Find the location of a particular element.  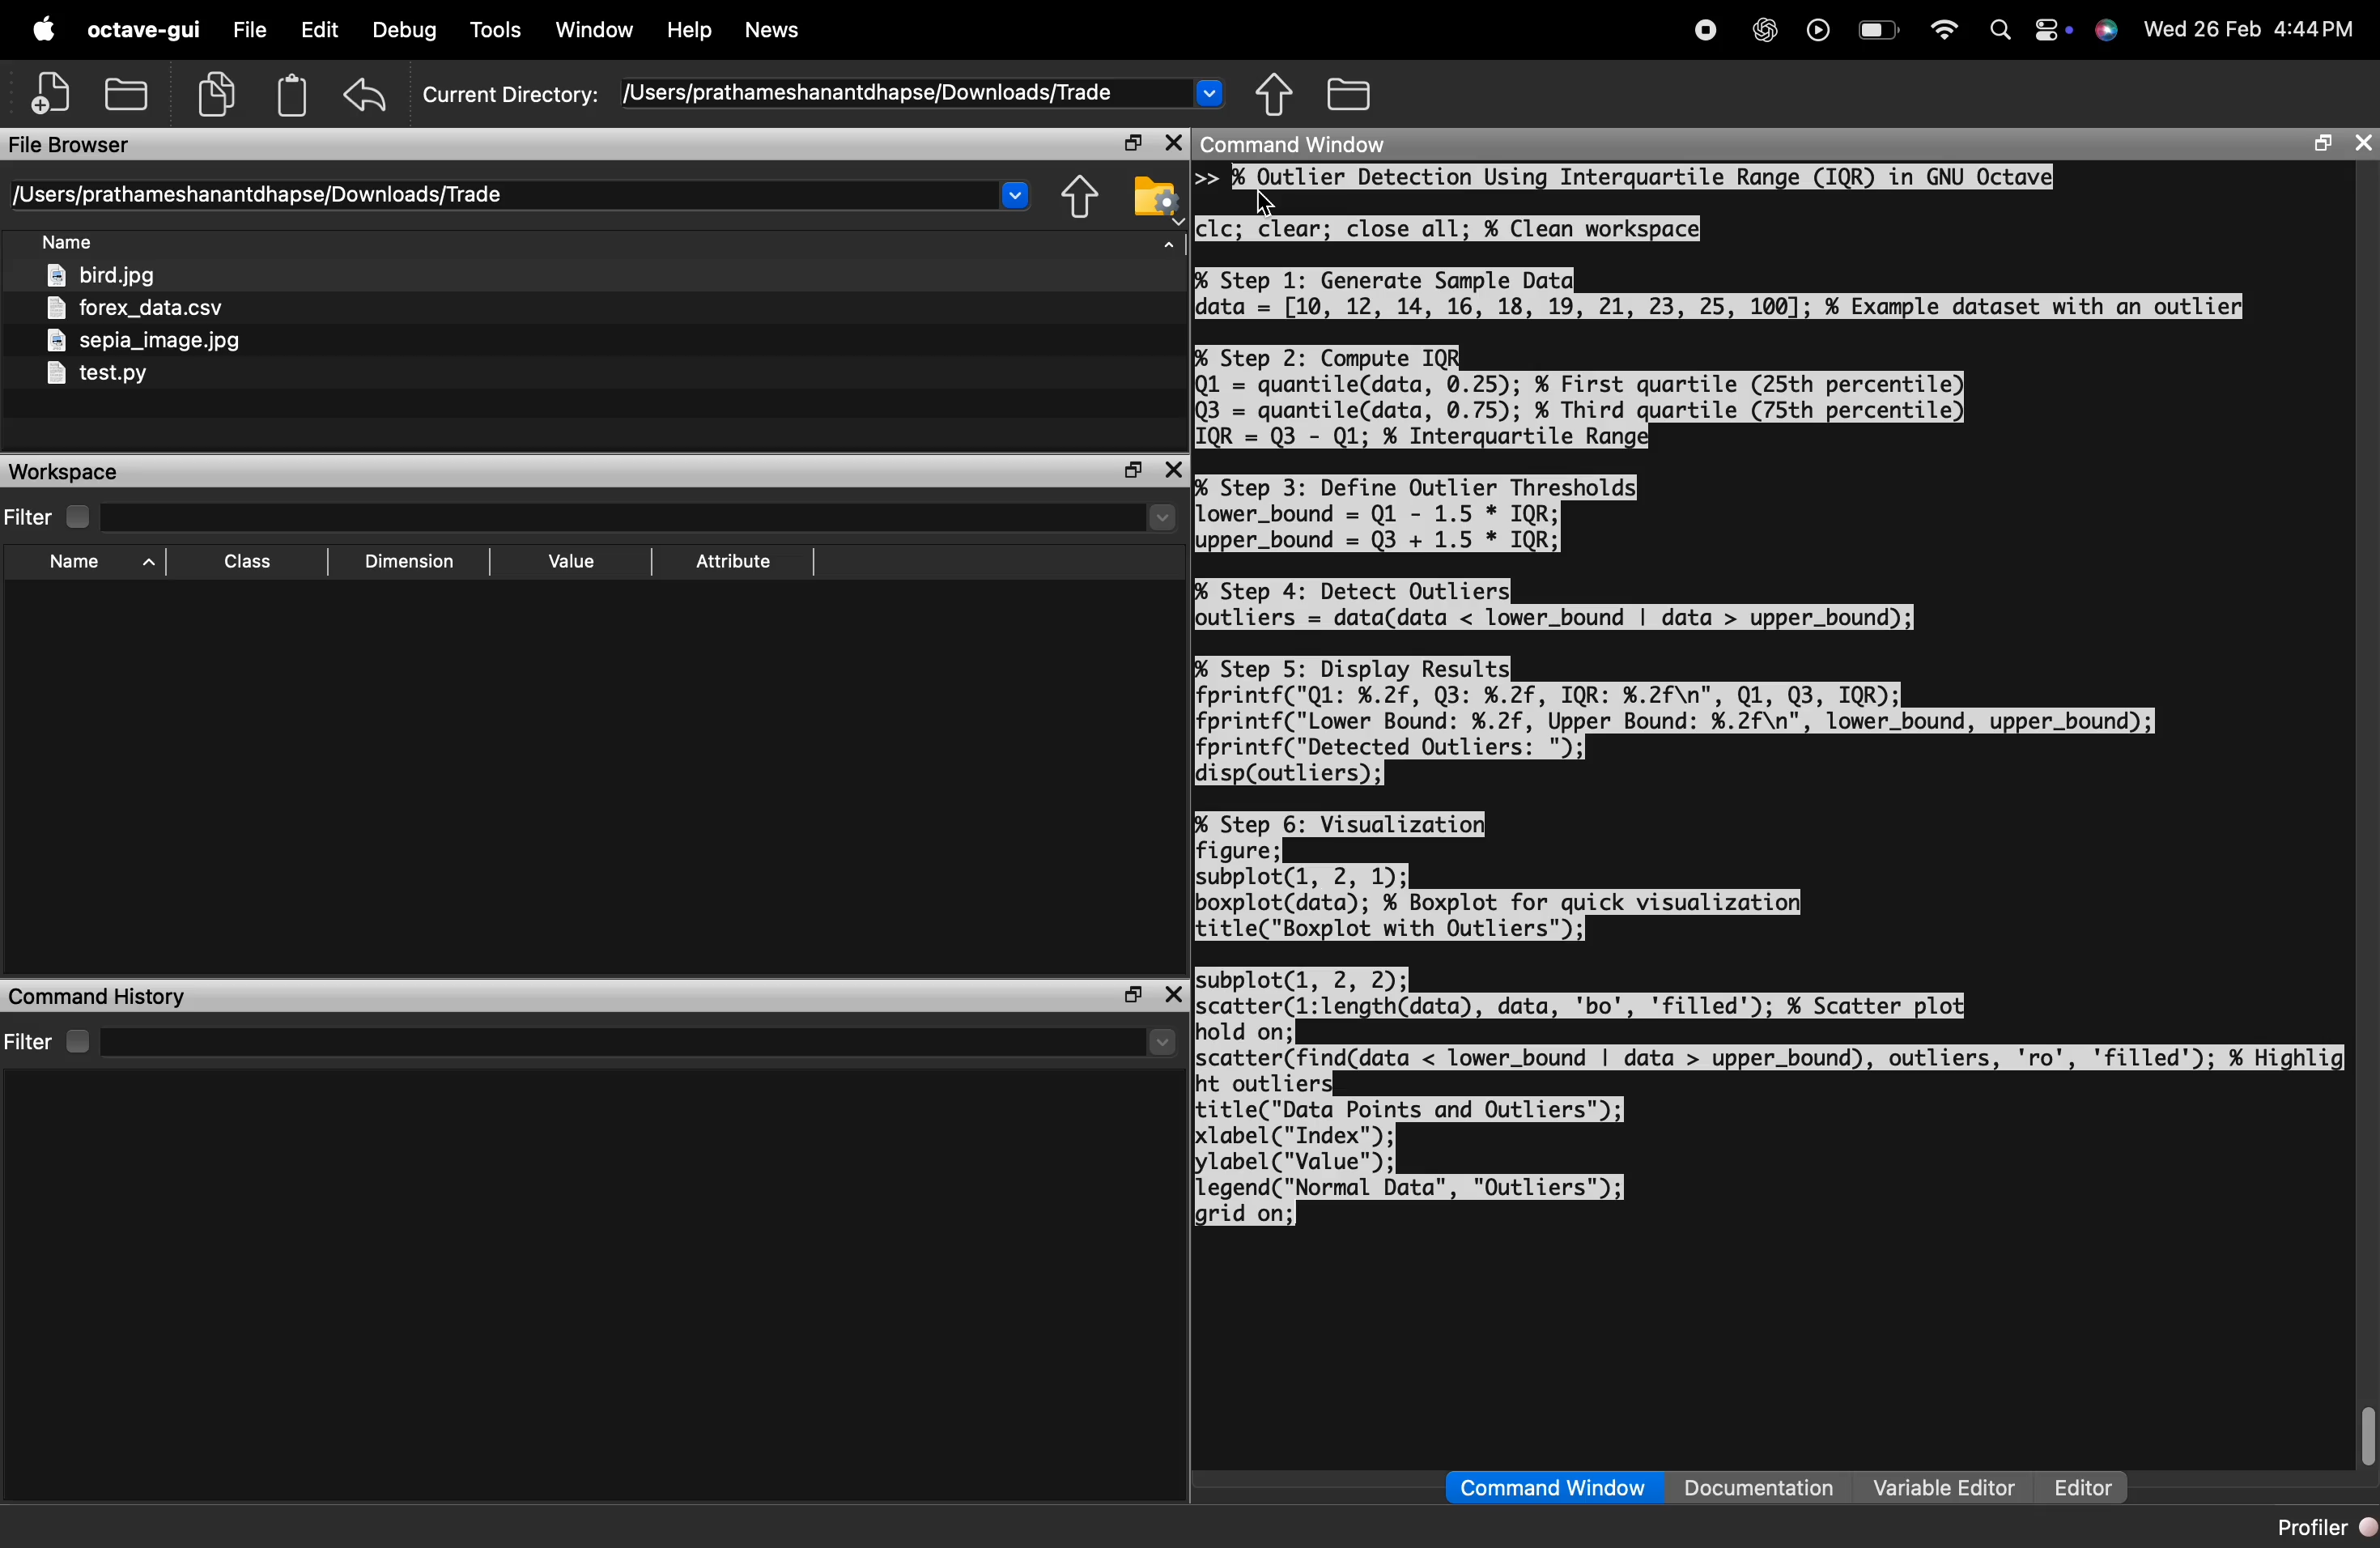

Help is located at coordinates (689, 25).